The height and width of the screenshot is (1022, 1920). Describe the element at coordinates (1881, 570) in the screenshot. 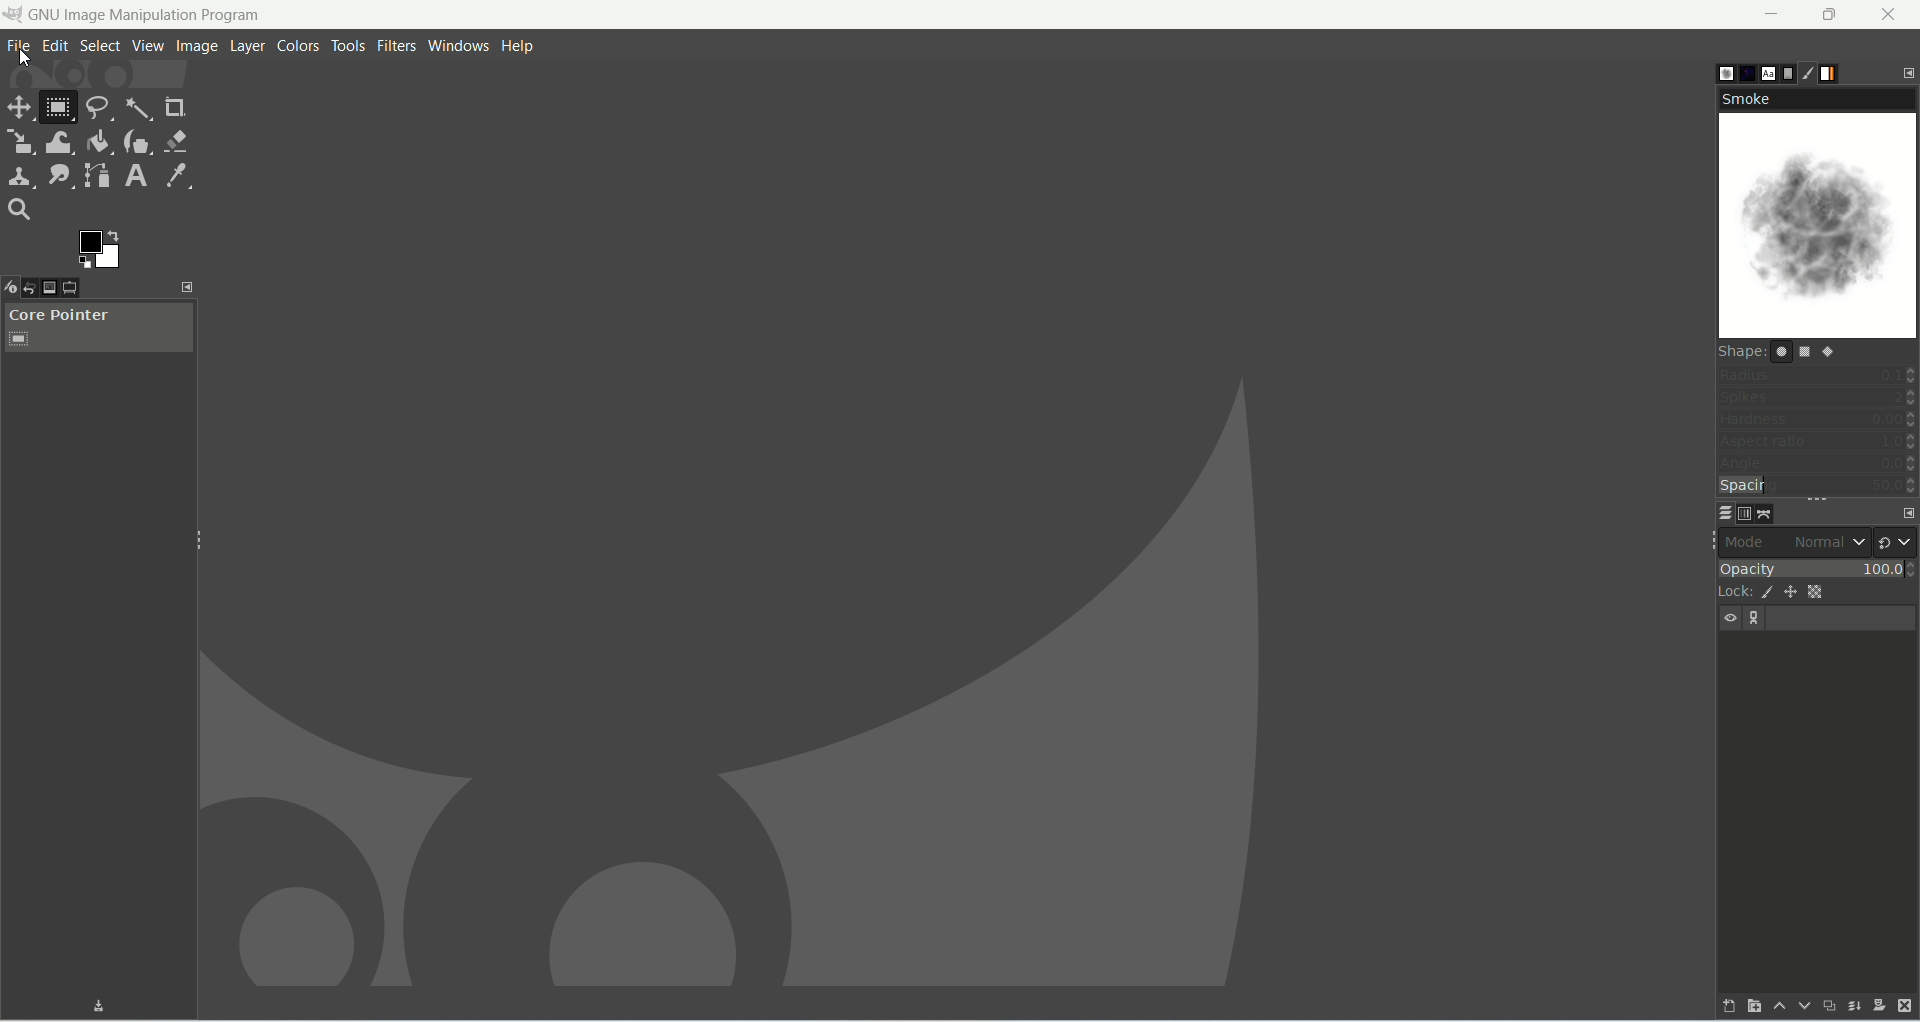

I see `100` at that location.